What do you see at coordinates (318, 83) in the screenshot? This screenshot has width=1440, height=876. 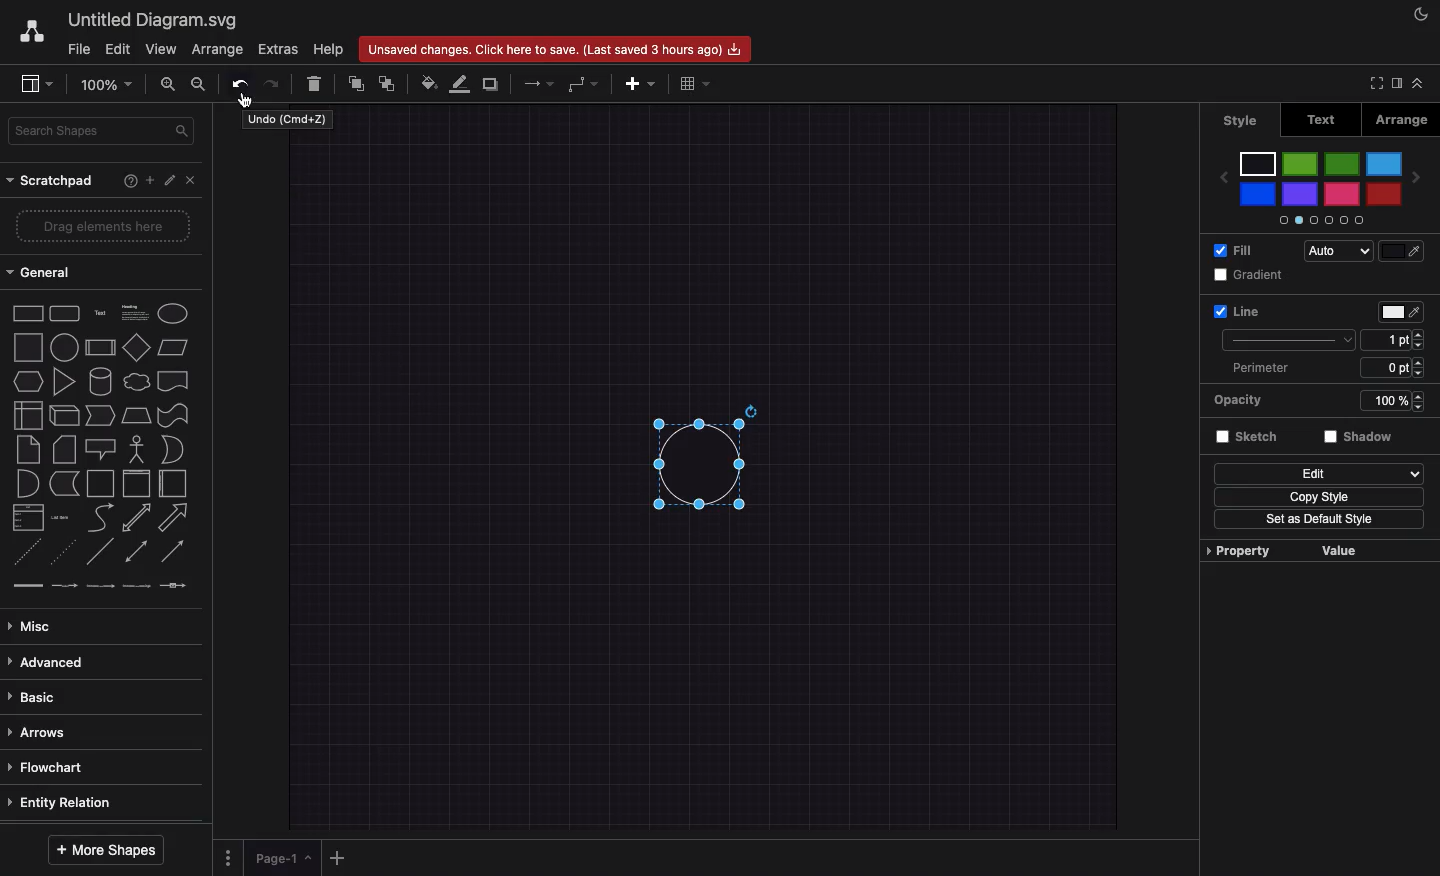 I see `Delete` at bounding box center [318, 83].